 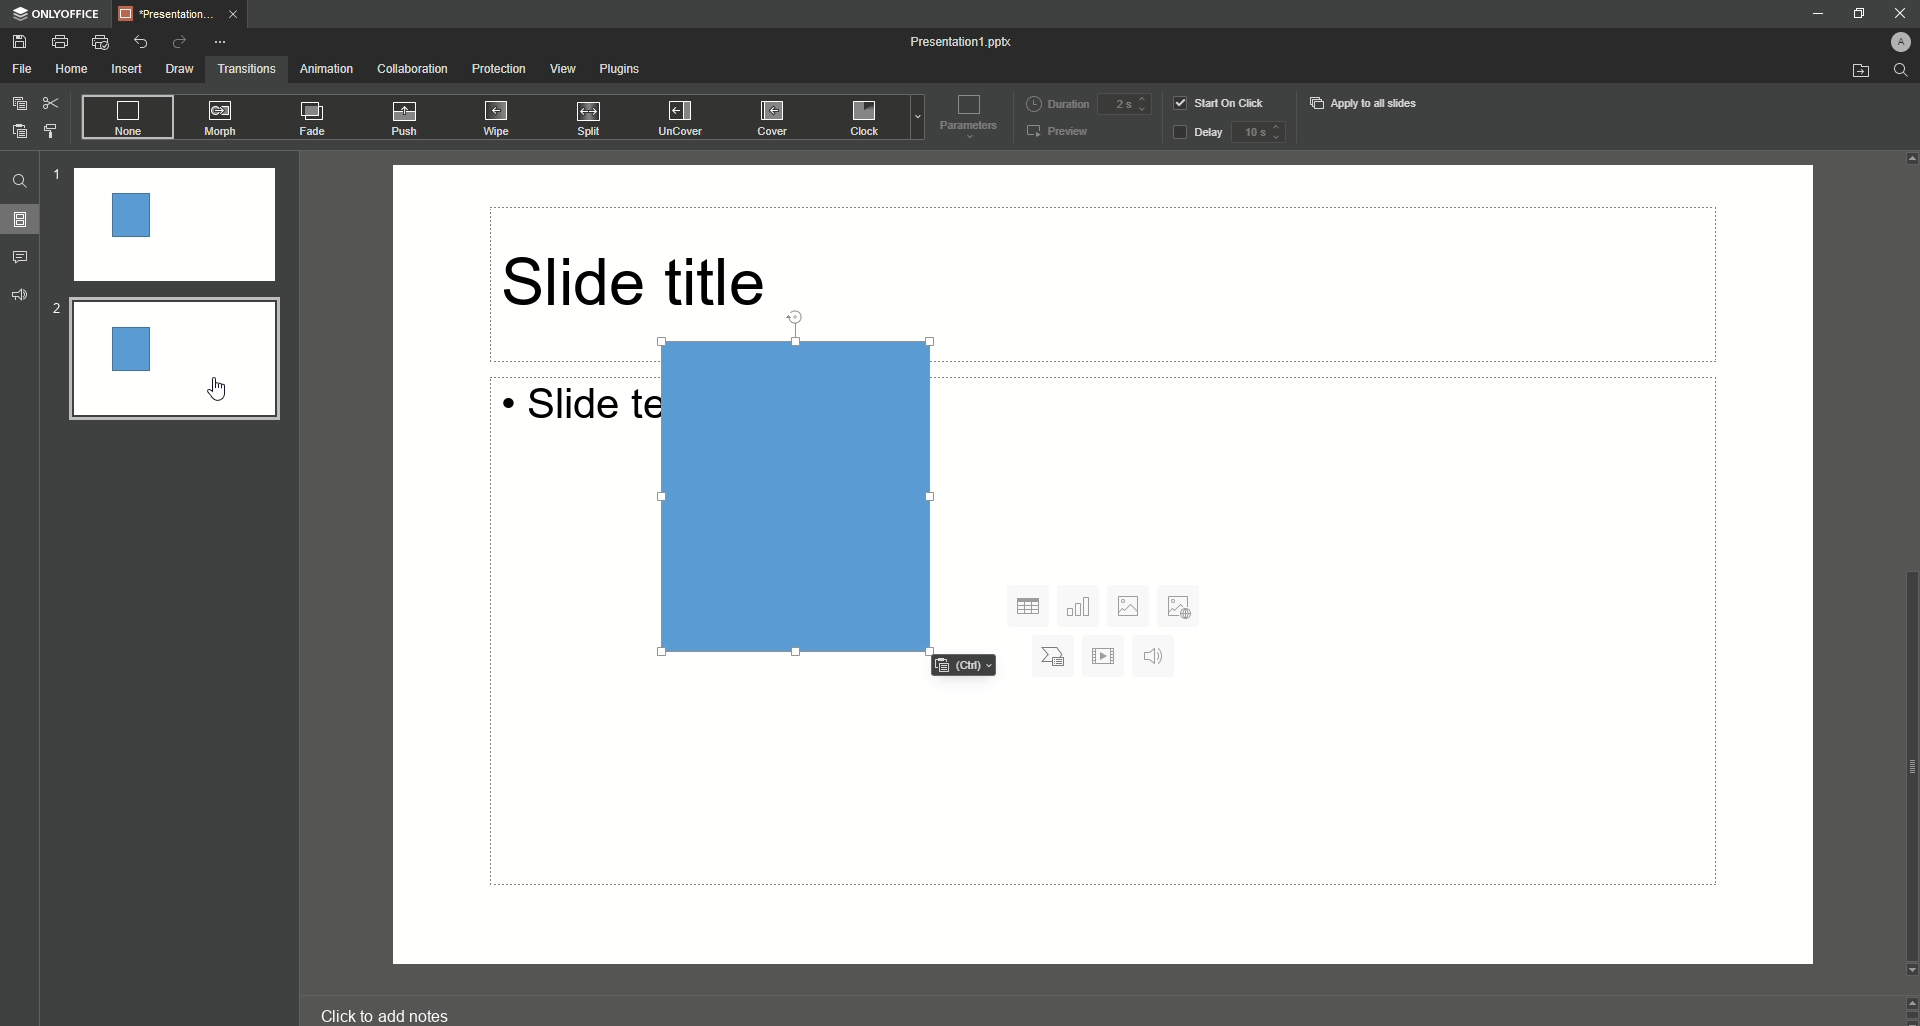 I want to click on Minimize, so click(x=1814, y=12).